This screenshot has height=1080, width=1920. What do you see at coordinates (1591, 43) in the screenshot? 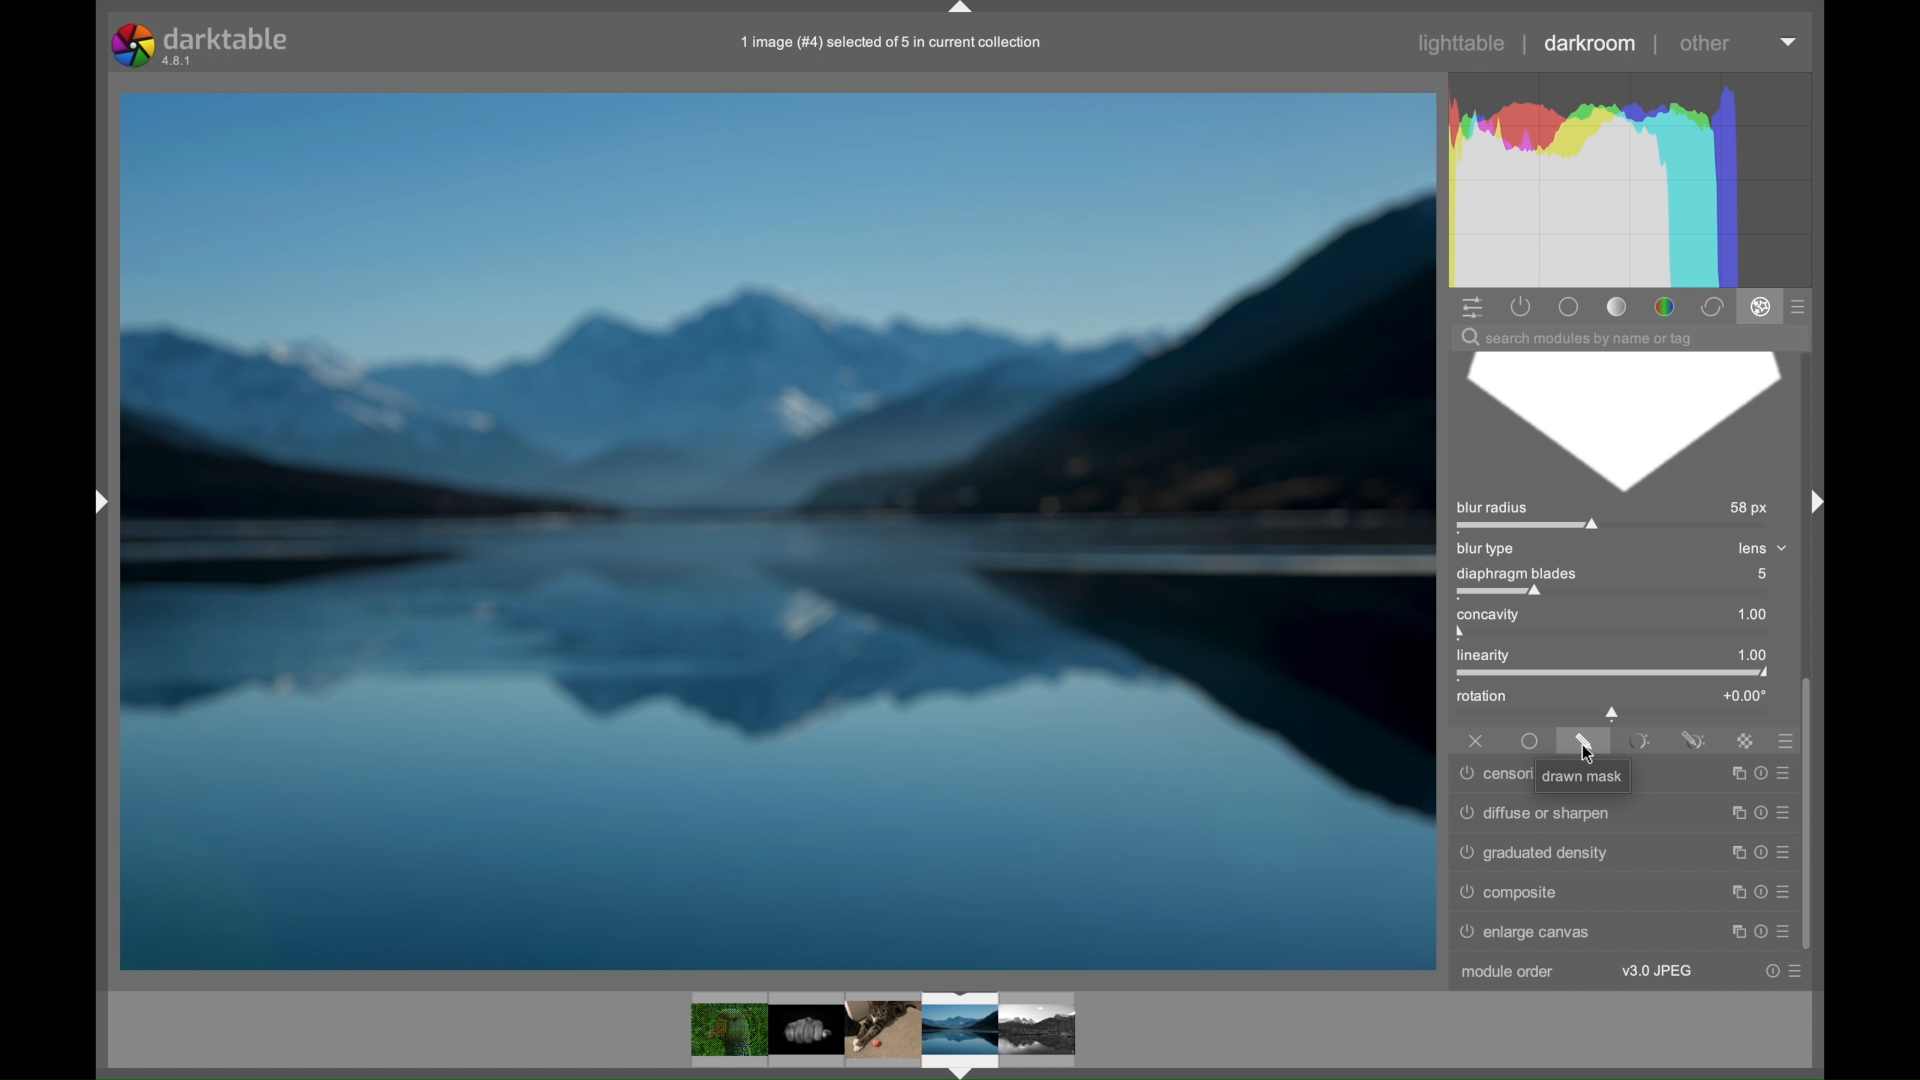
I see `darkroom` at bounding box center [1591, 43].